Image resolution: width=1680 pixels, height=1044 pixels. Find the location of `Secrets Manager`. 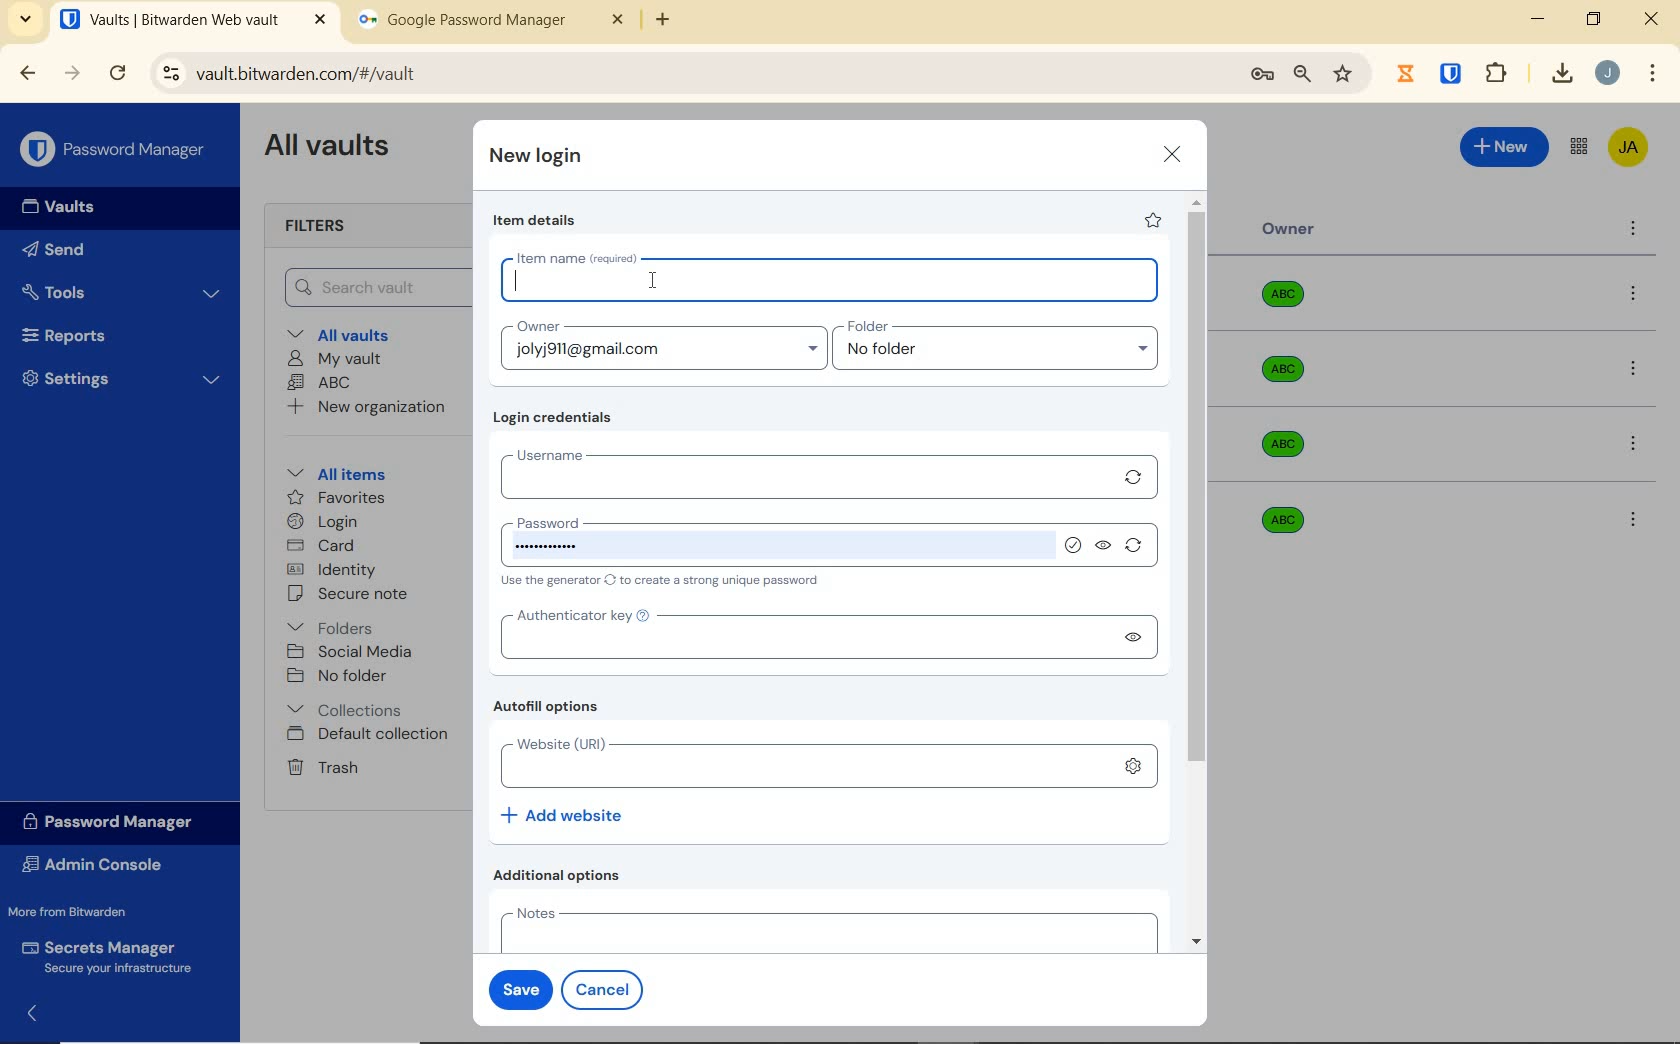

Secrets Manager is located at coordinates (103, 958).